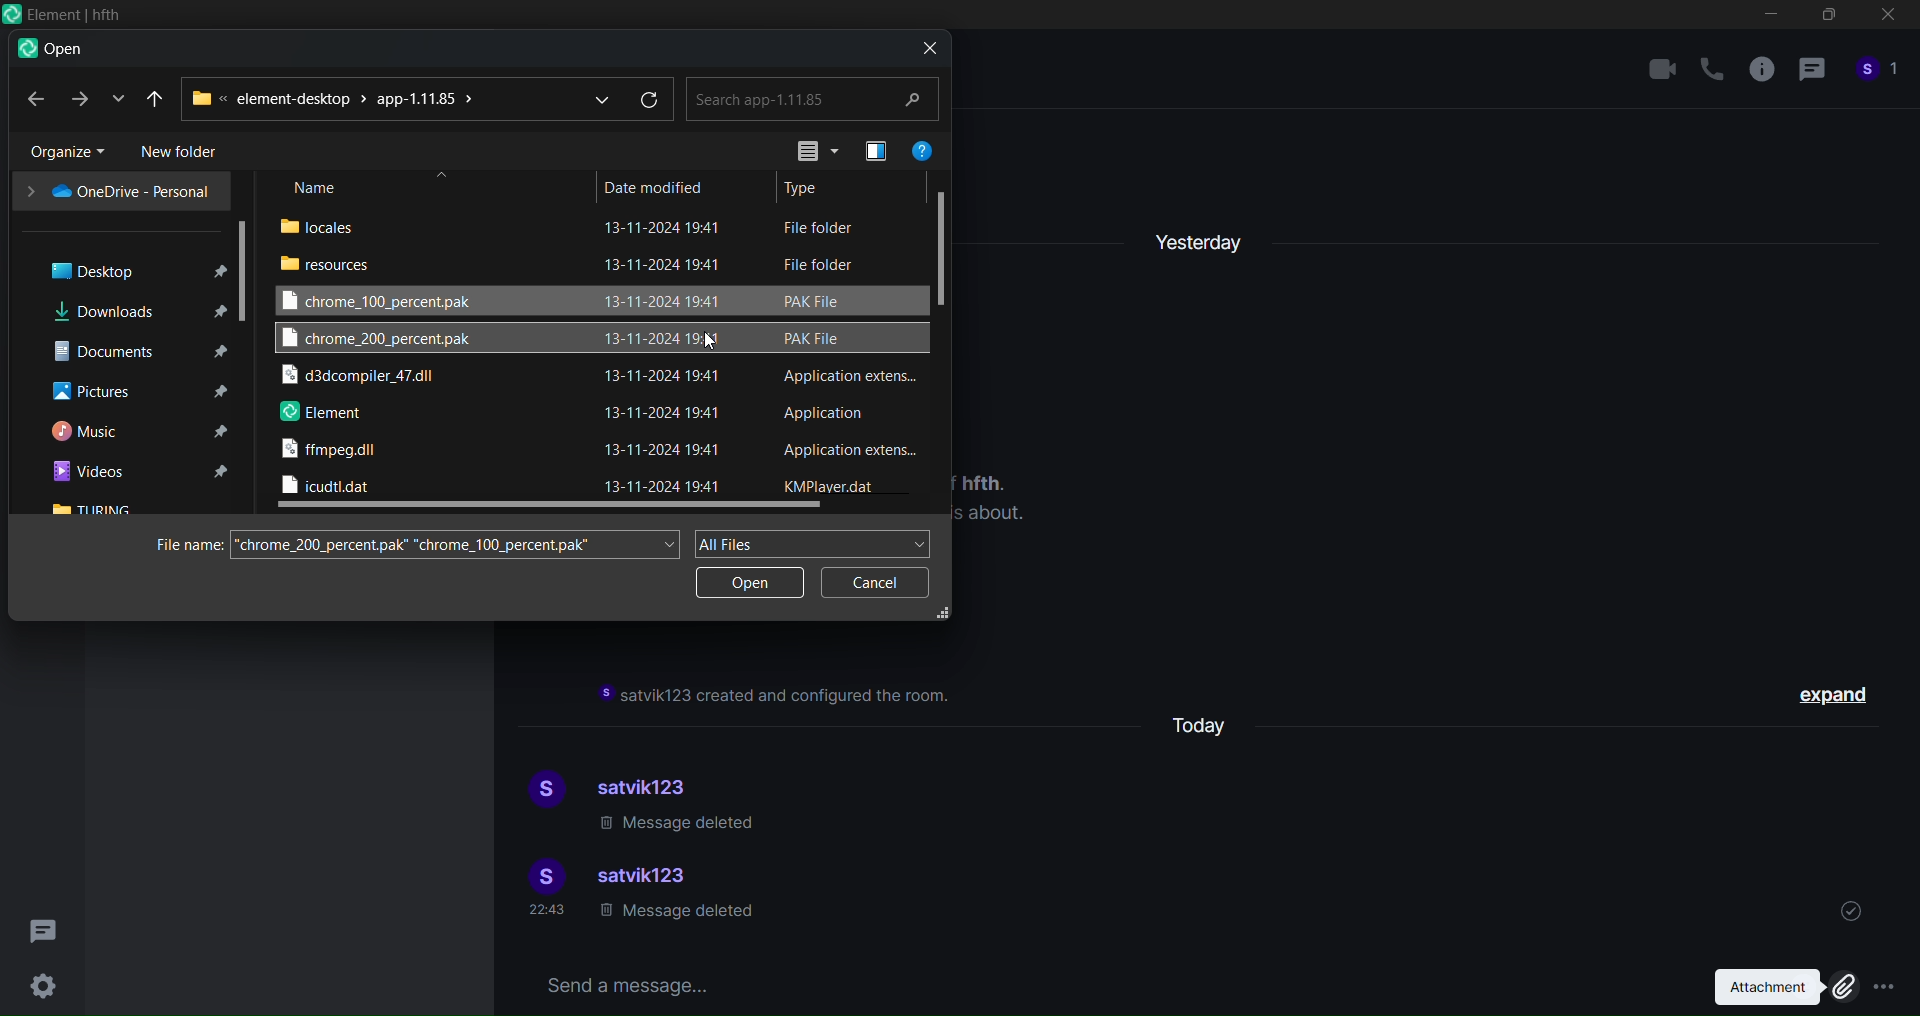  What do you see at coordinates (138, 473) in the screenshot?
I see `videos` at bounding box center [138, 473].